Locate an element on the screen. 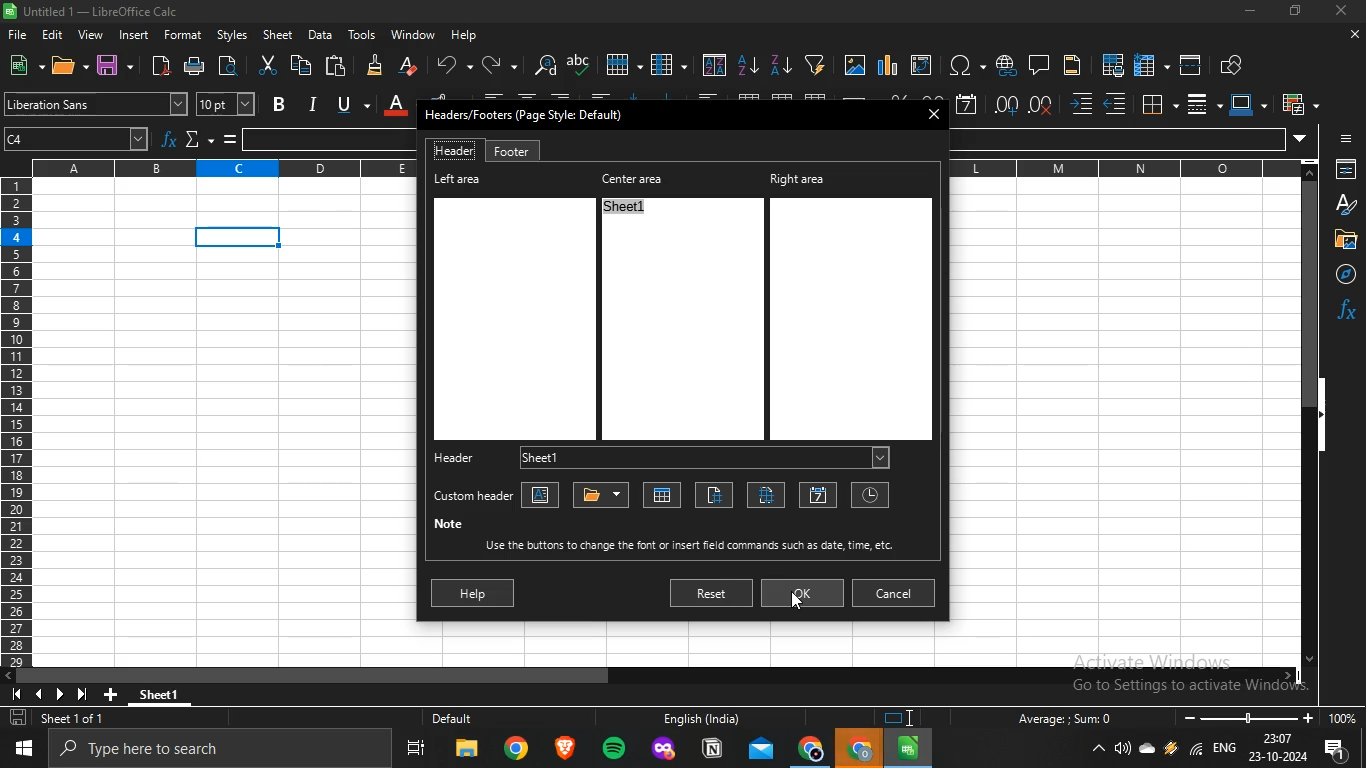  paste is located at coordinates (337, 64).